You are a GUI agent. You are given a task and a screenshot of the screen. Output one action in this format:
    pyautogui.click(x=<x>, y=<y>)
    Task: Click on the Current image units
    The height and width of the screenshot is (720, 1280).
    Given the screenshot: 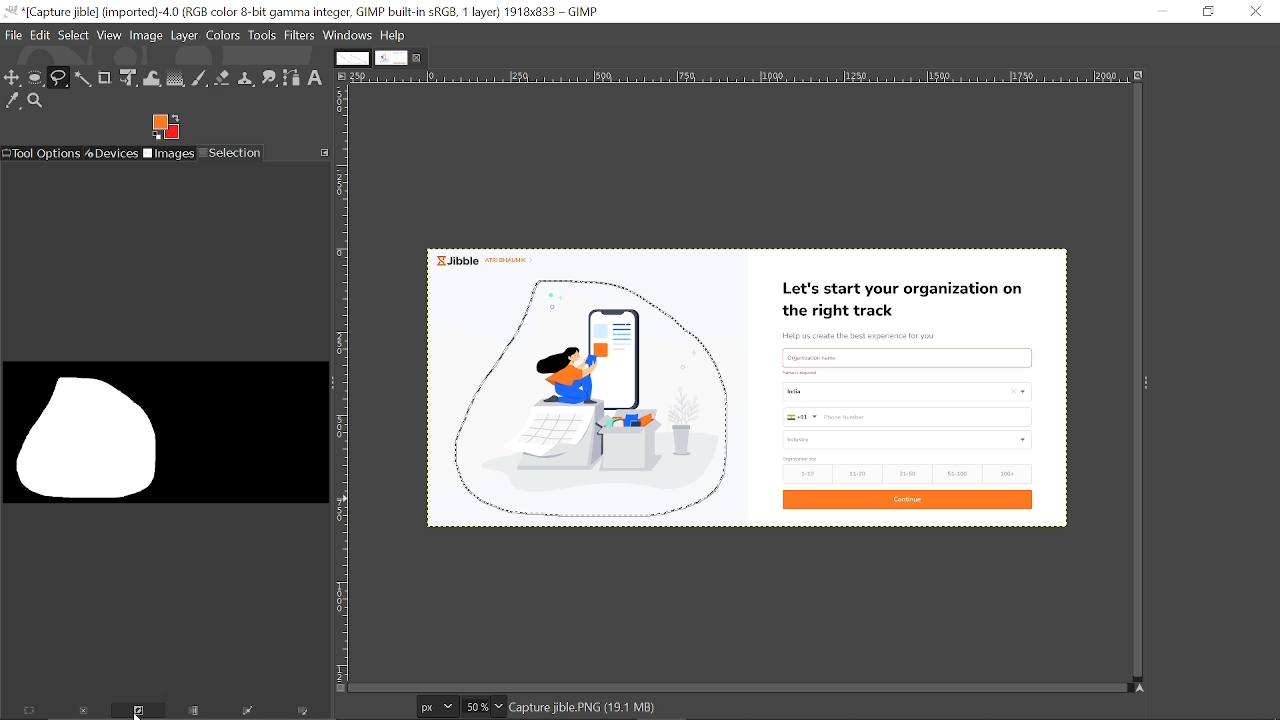 What is the action you would take?
    pyautogui.click(x=436, y=707)
    